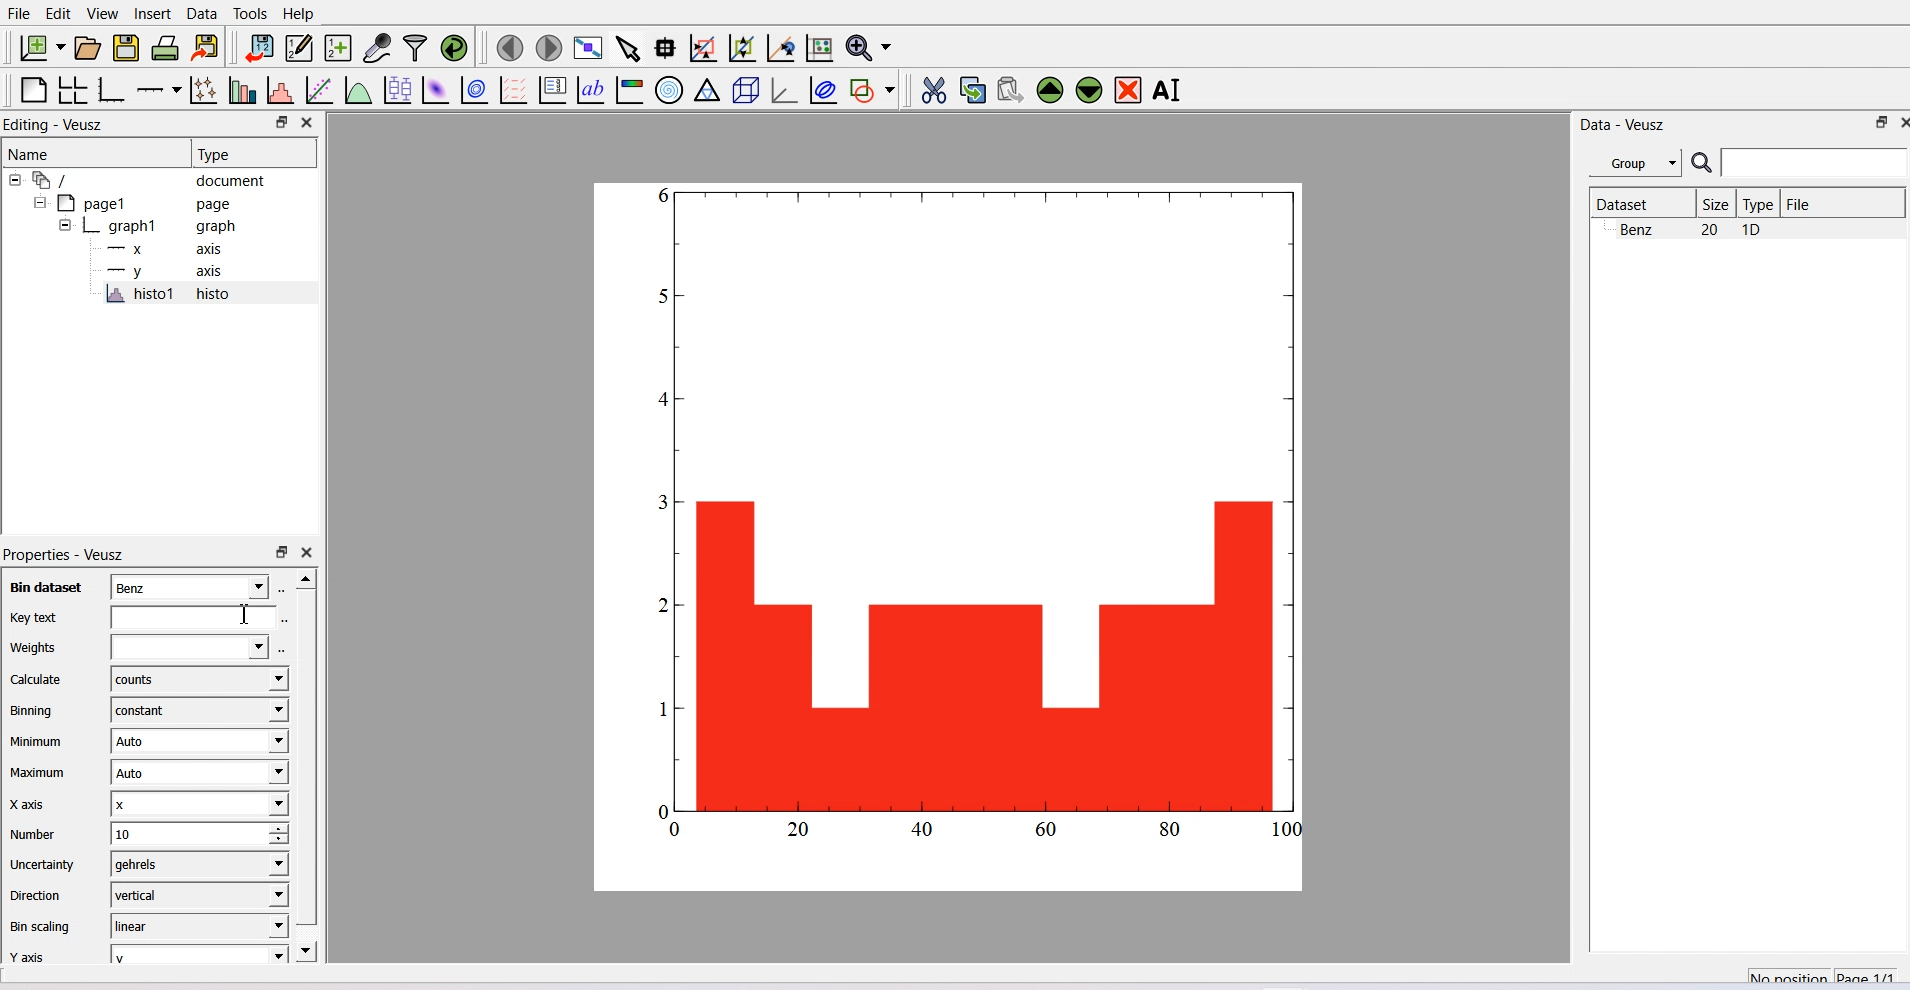 The image size is (1910, 990). What do you see at coordinates (172, 293) in the screenshot?
I see `histo1 histo` at bounding box center [172, 293].